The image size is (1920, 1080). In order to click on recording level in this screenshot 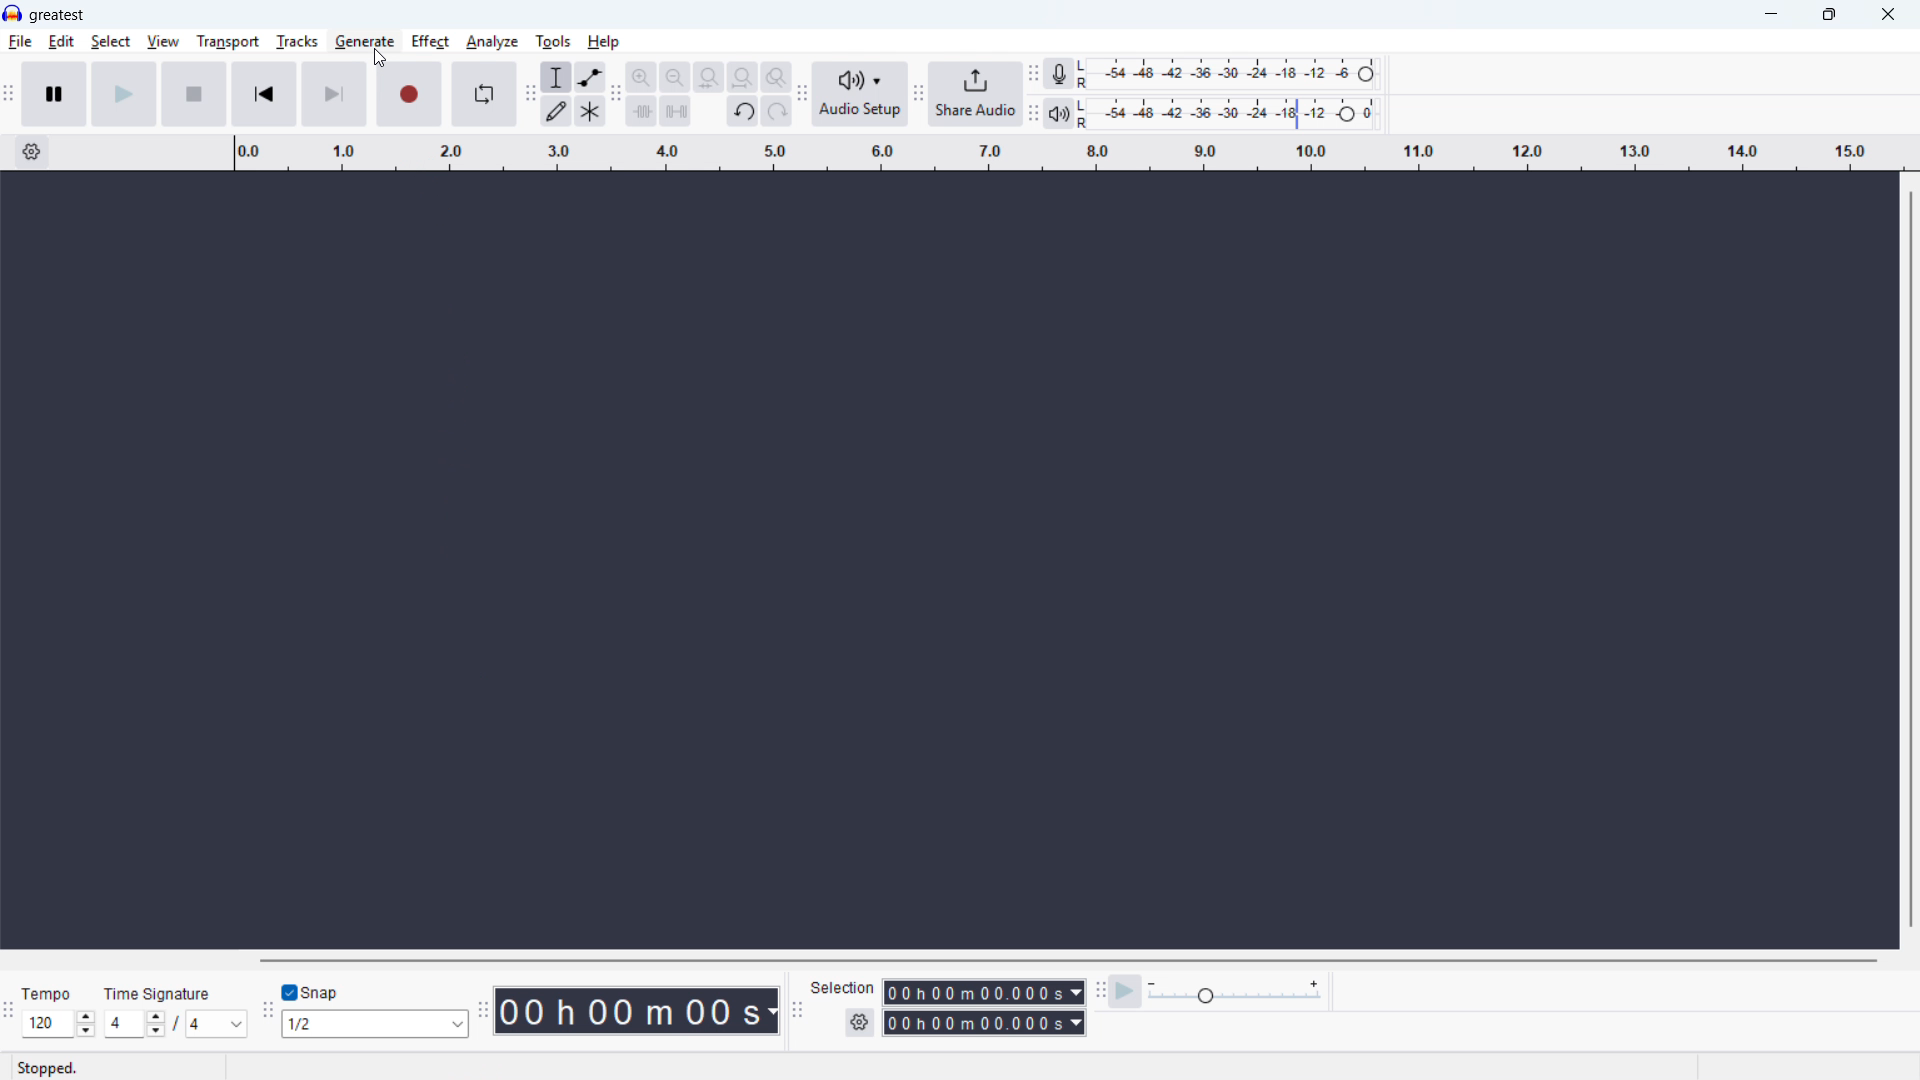, I will do `click(1234, 74)`.